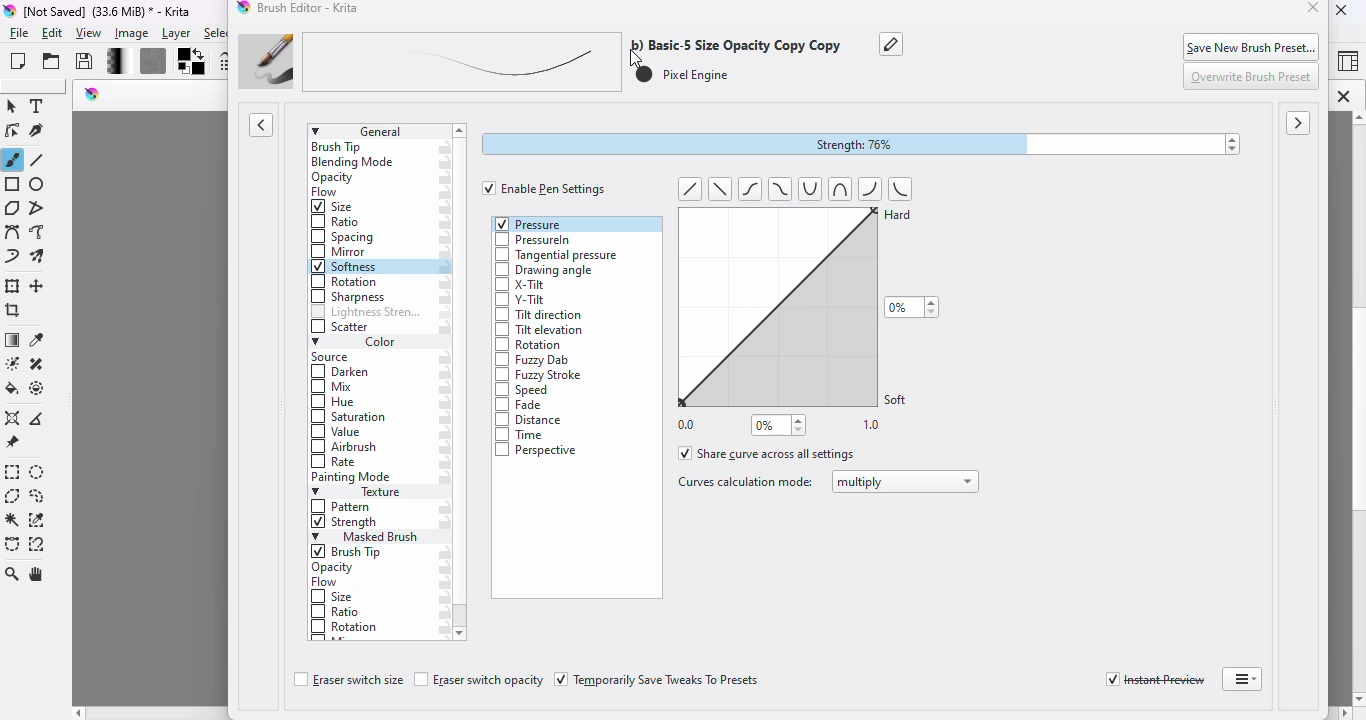 The width and height of the screenshot is (1366, 720). I want to click on edit shapes tool, so click(12, 131).